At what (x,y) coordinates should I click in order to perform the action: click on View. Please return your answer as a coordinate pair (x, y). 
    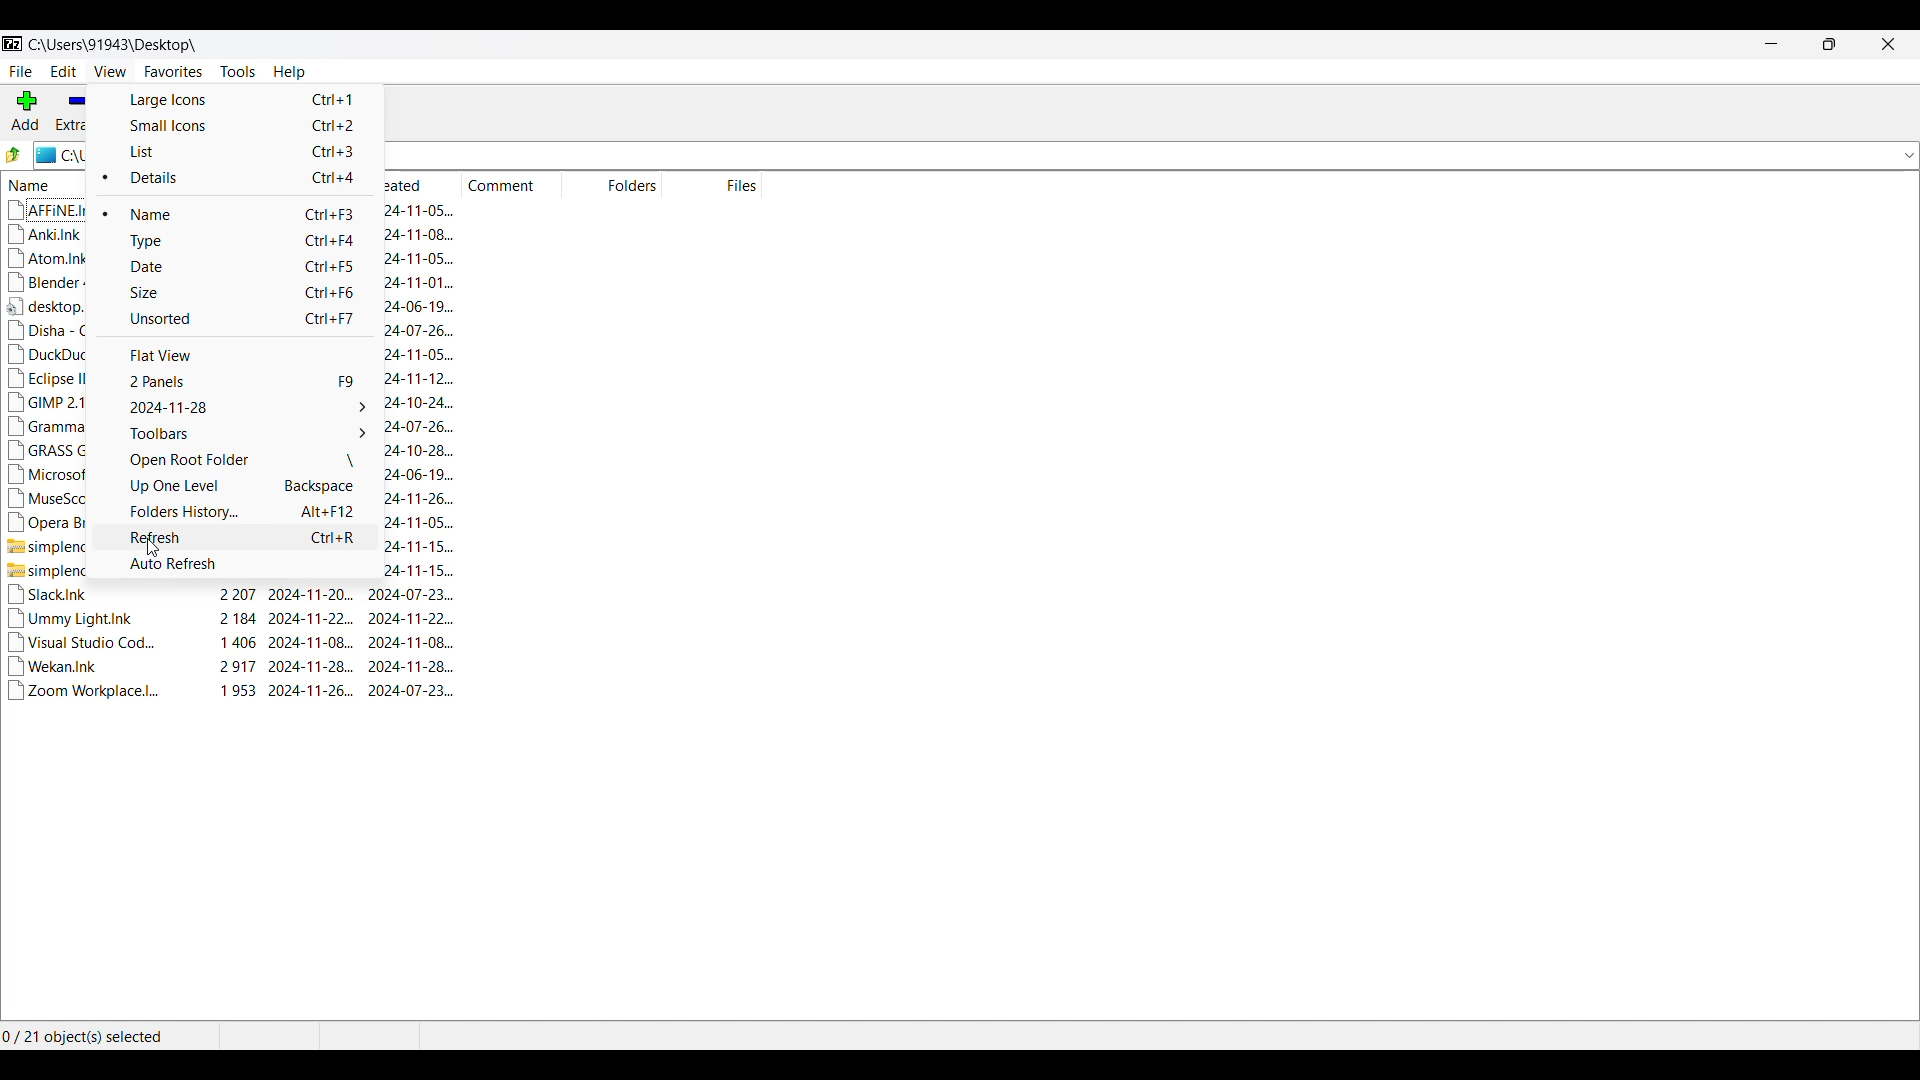
    Looking at the image, I should click on (111, 71).